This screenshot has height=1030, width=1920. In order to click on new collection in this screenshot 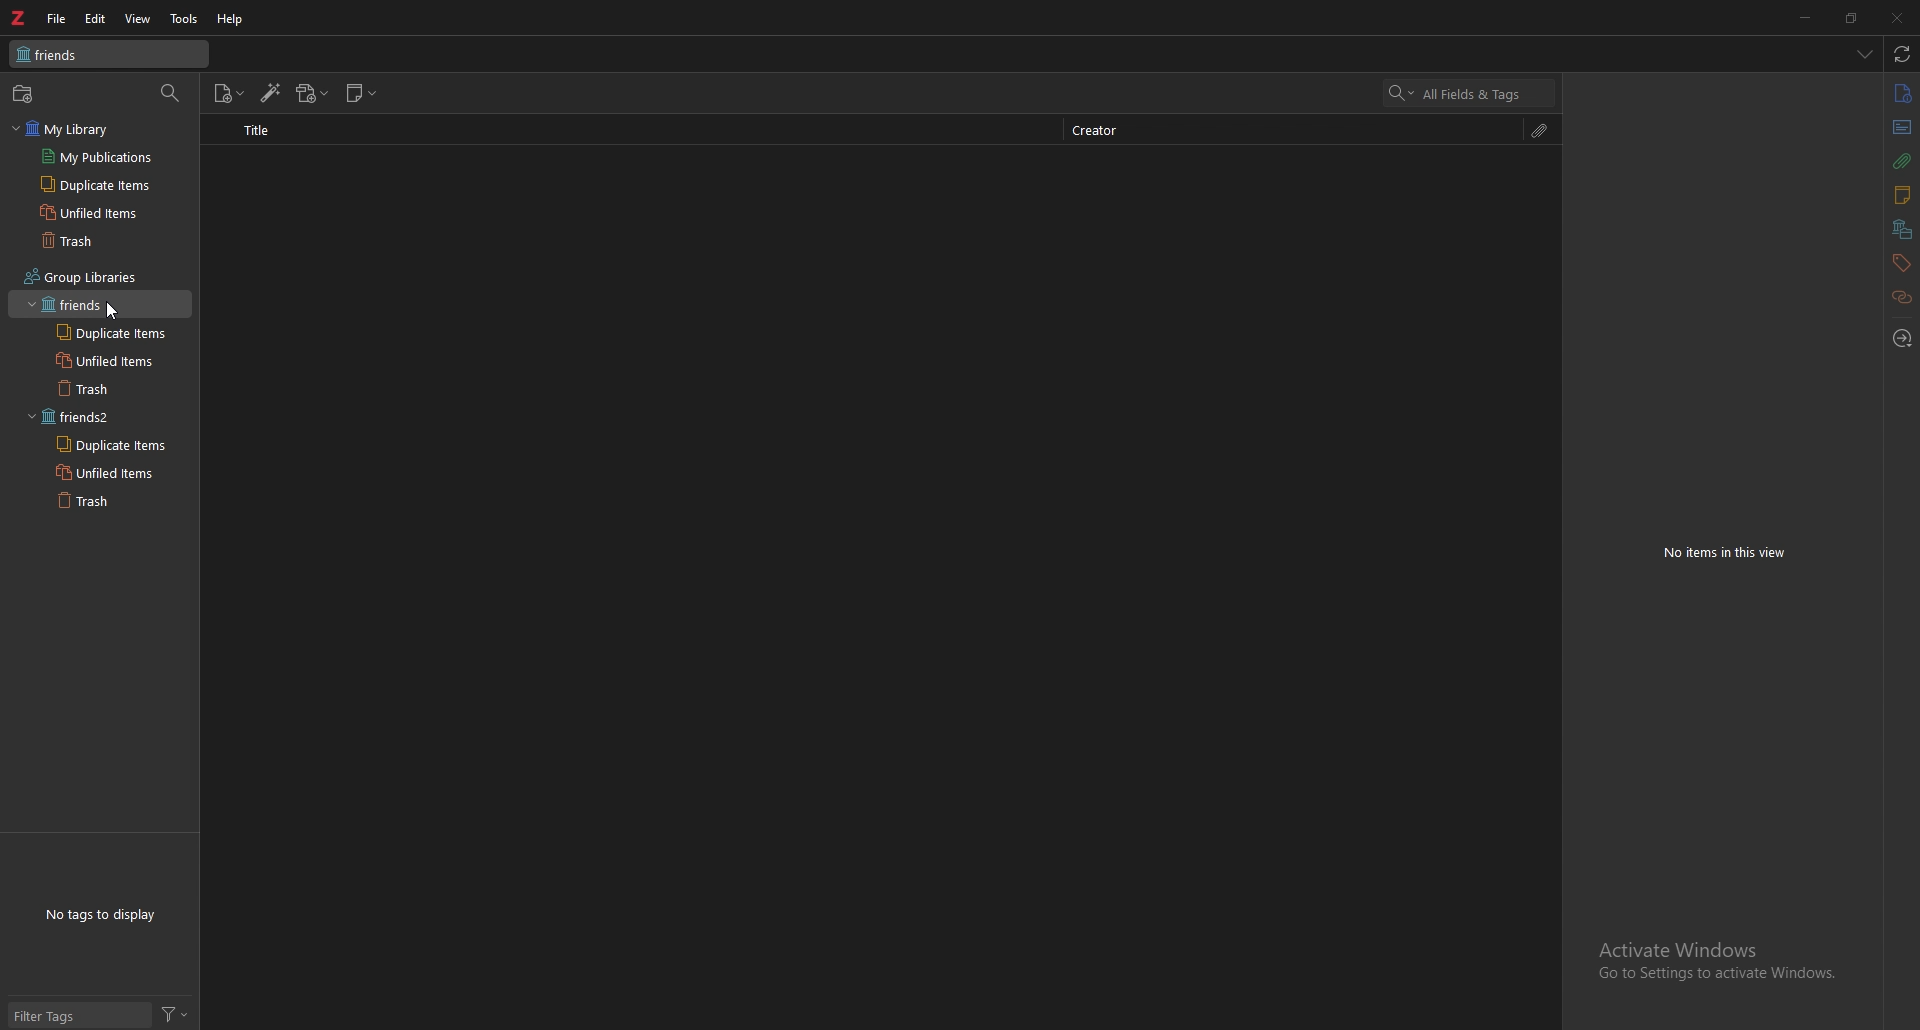, I will do `click(23, 94)`.